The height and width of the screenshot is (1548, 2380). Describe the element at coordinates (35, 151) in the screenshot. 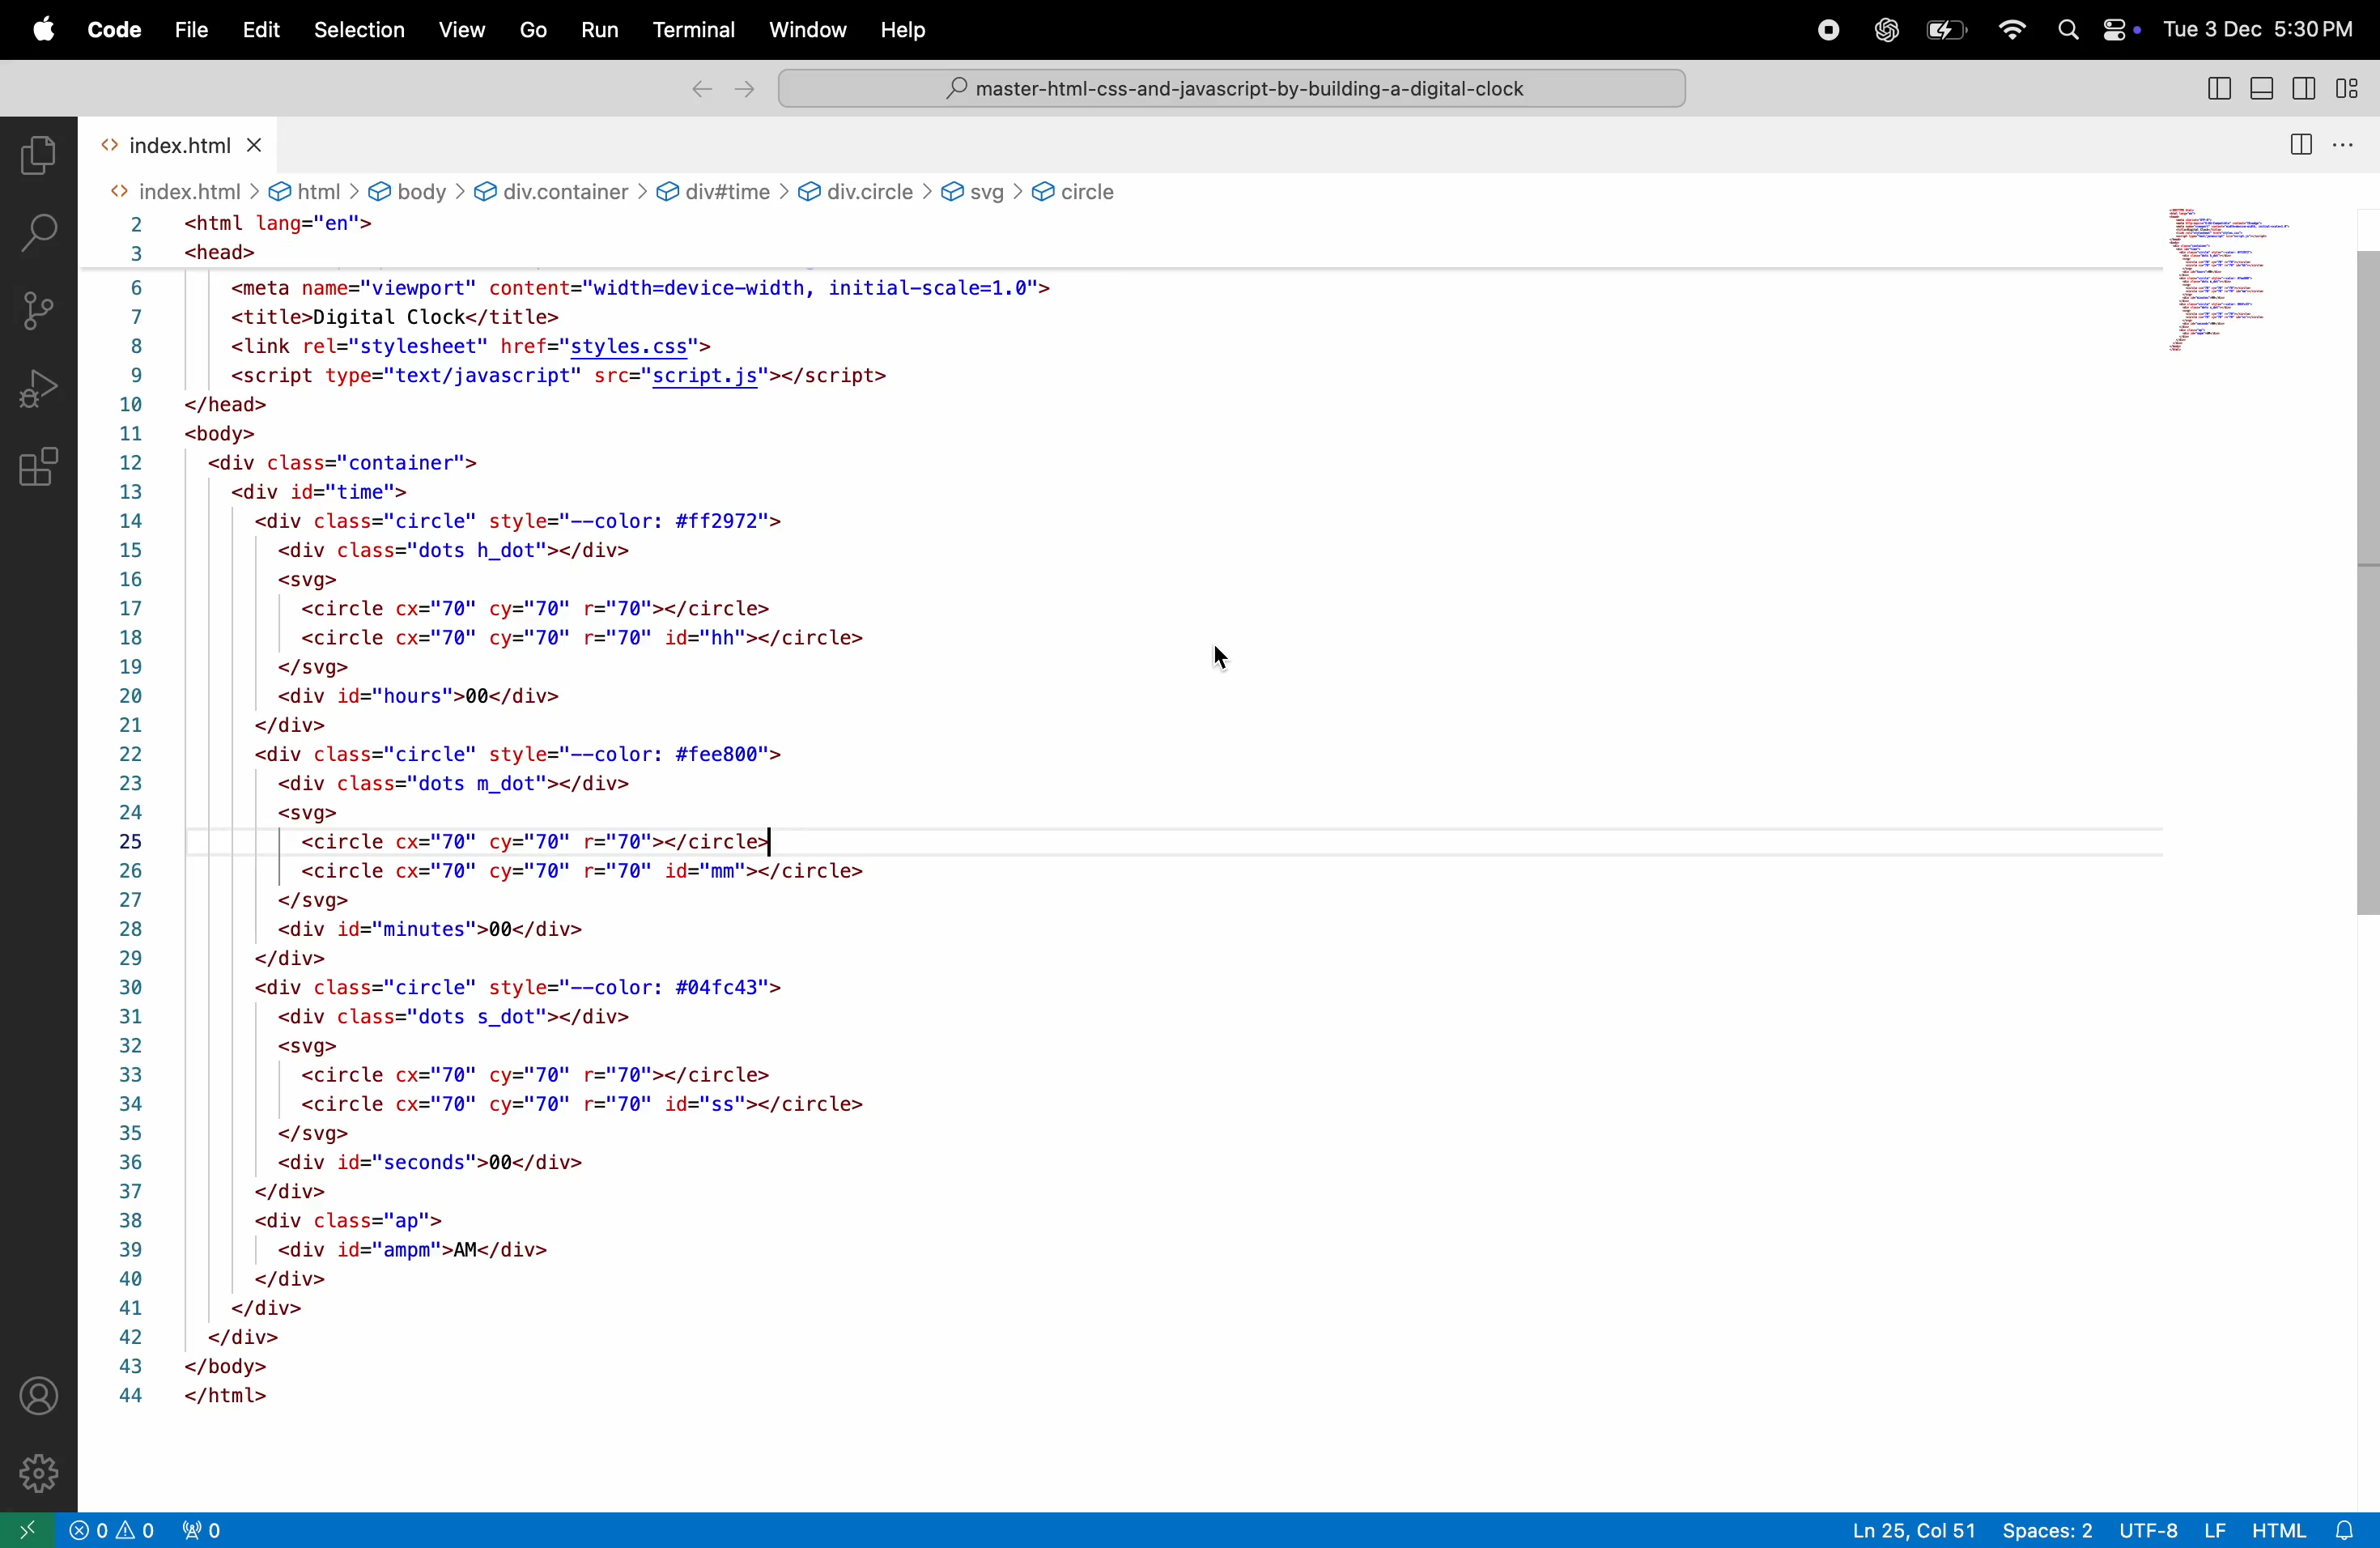

I see `explorer` at that location.